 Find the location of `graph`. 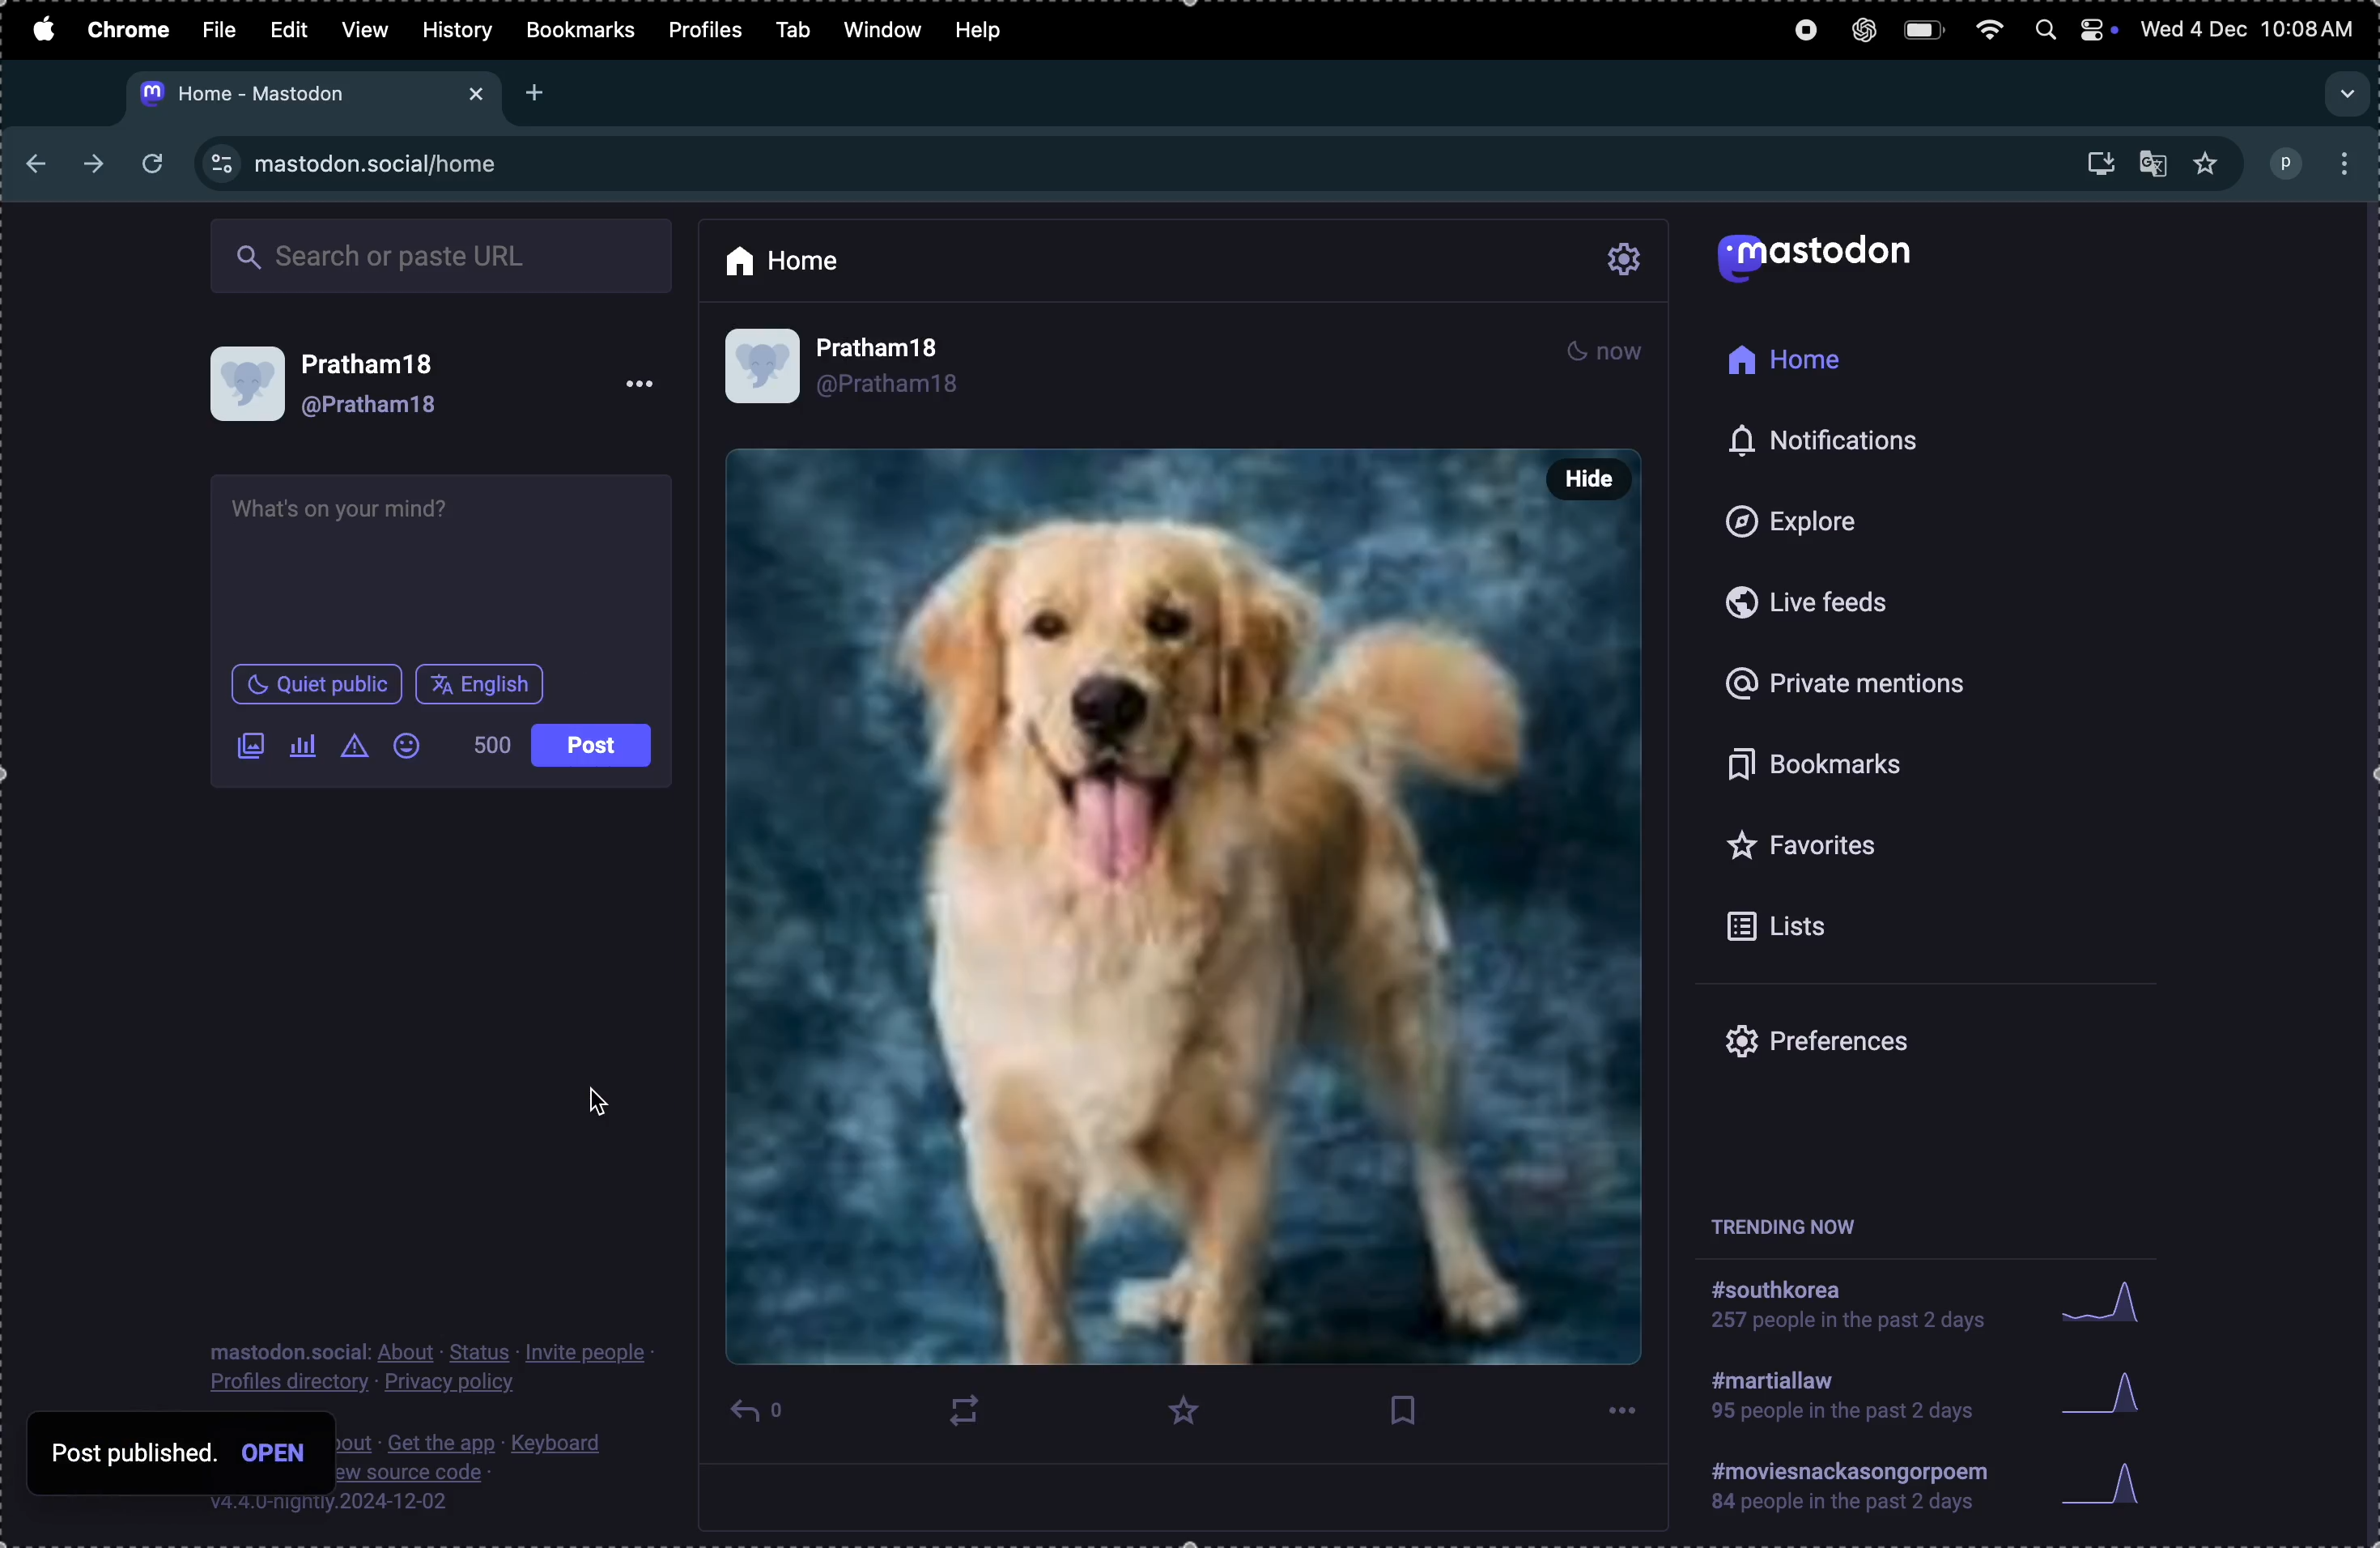

graph is located at coordinates (2111, 1488).